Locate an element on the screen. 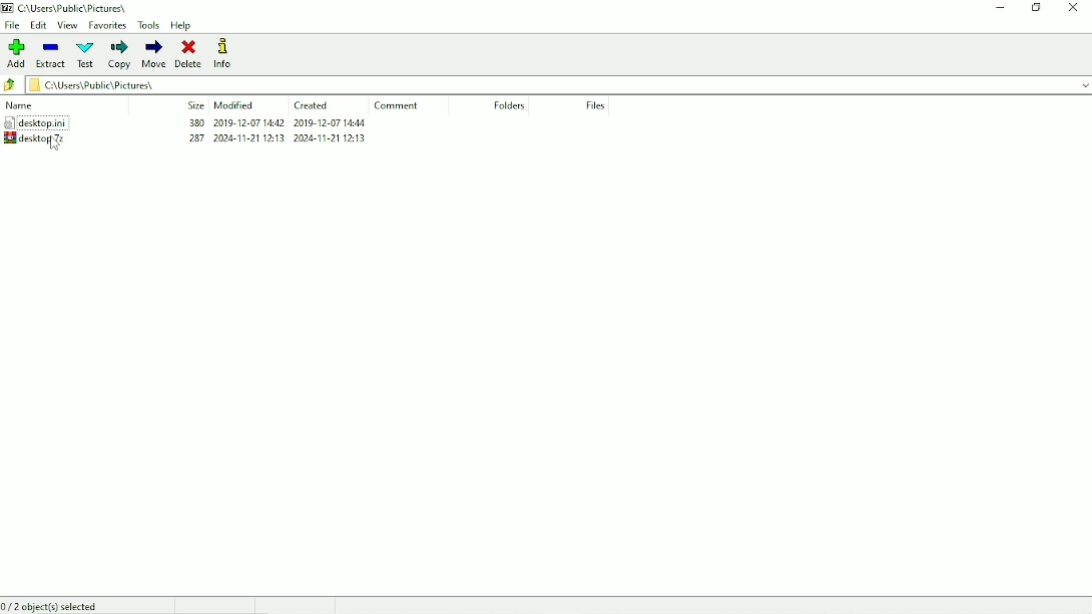  dropdown is located at coordinates (1082, 84).